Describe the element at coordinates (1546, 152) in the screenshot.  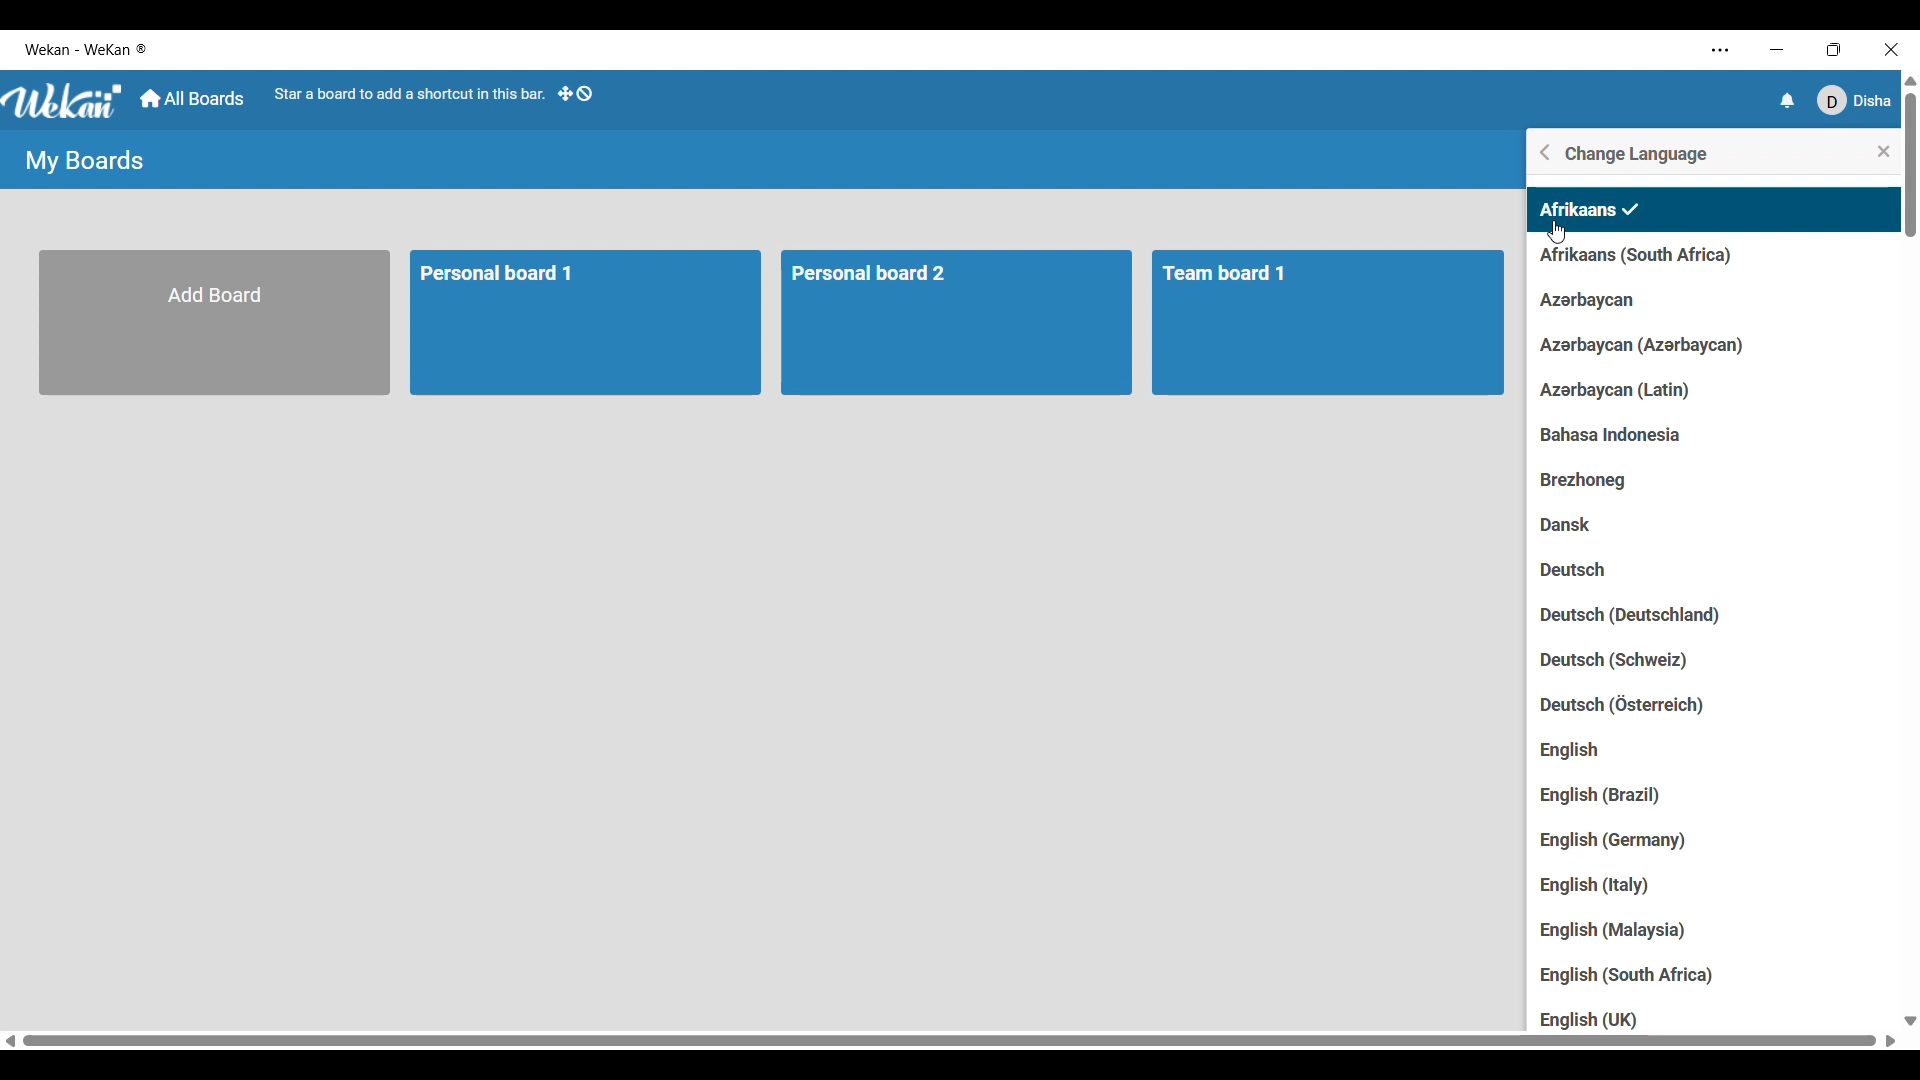
I see `Go back` at that location.